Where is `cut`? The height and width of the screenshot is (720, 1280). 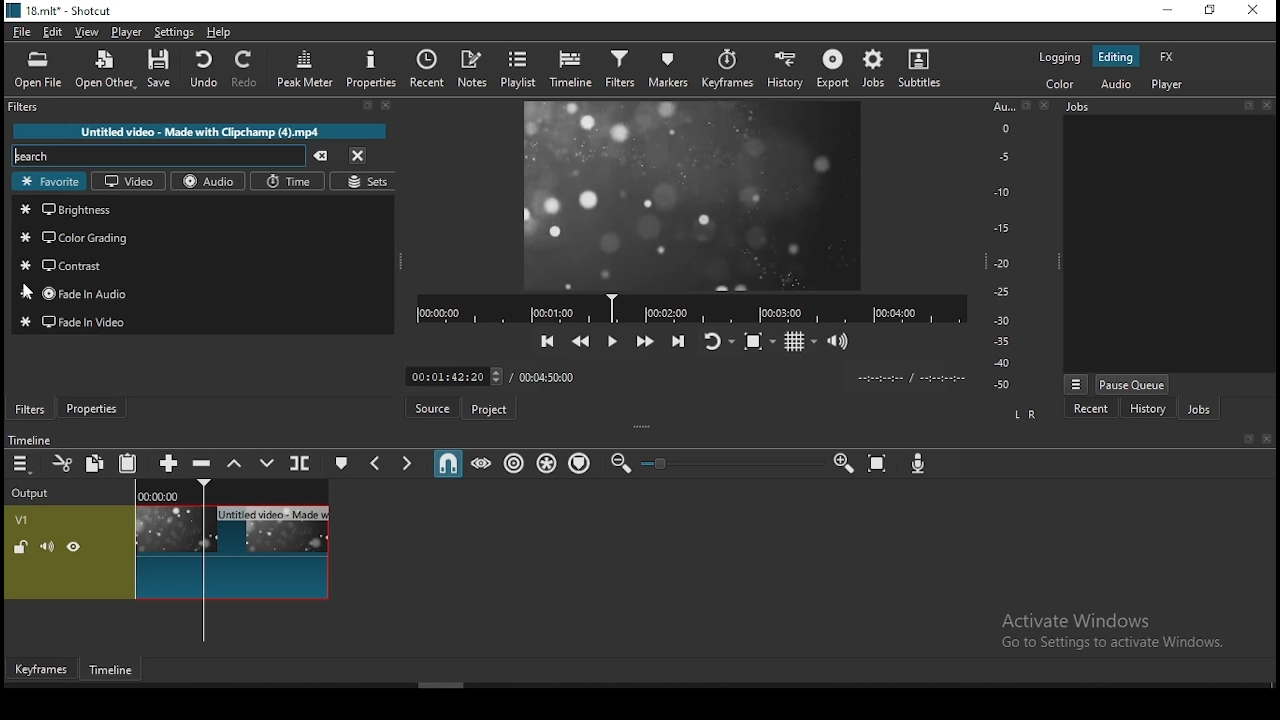 cut is located at coordinates (62, 463).